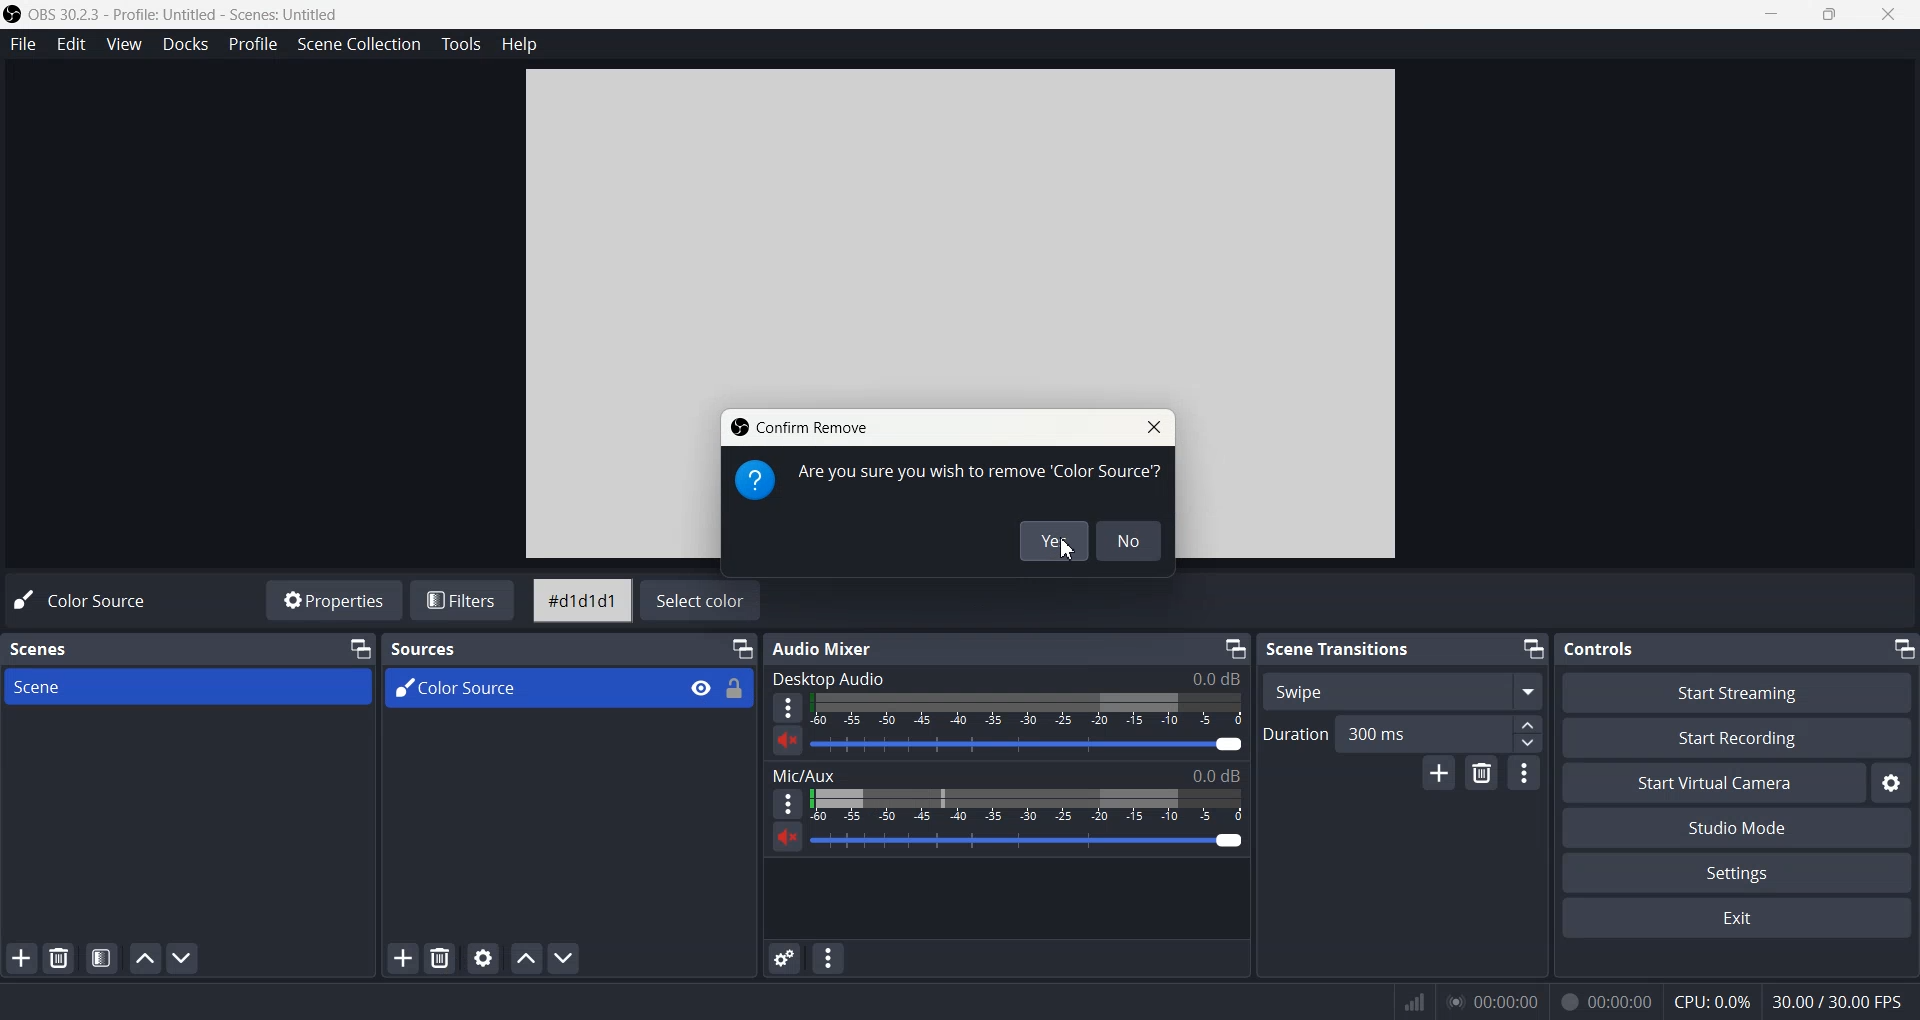 The height and width of the screenshot is (1020, 1920). Describe the element at coordinates (143, 958) in the screenshot. I see `Move scene up` at that location.